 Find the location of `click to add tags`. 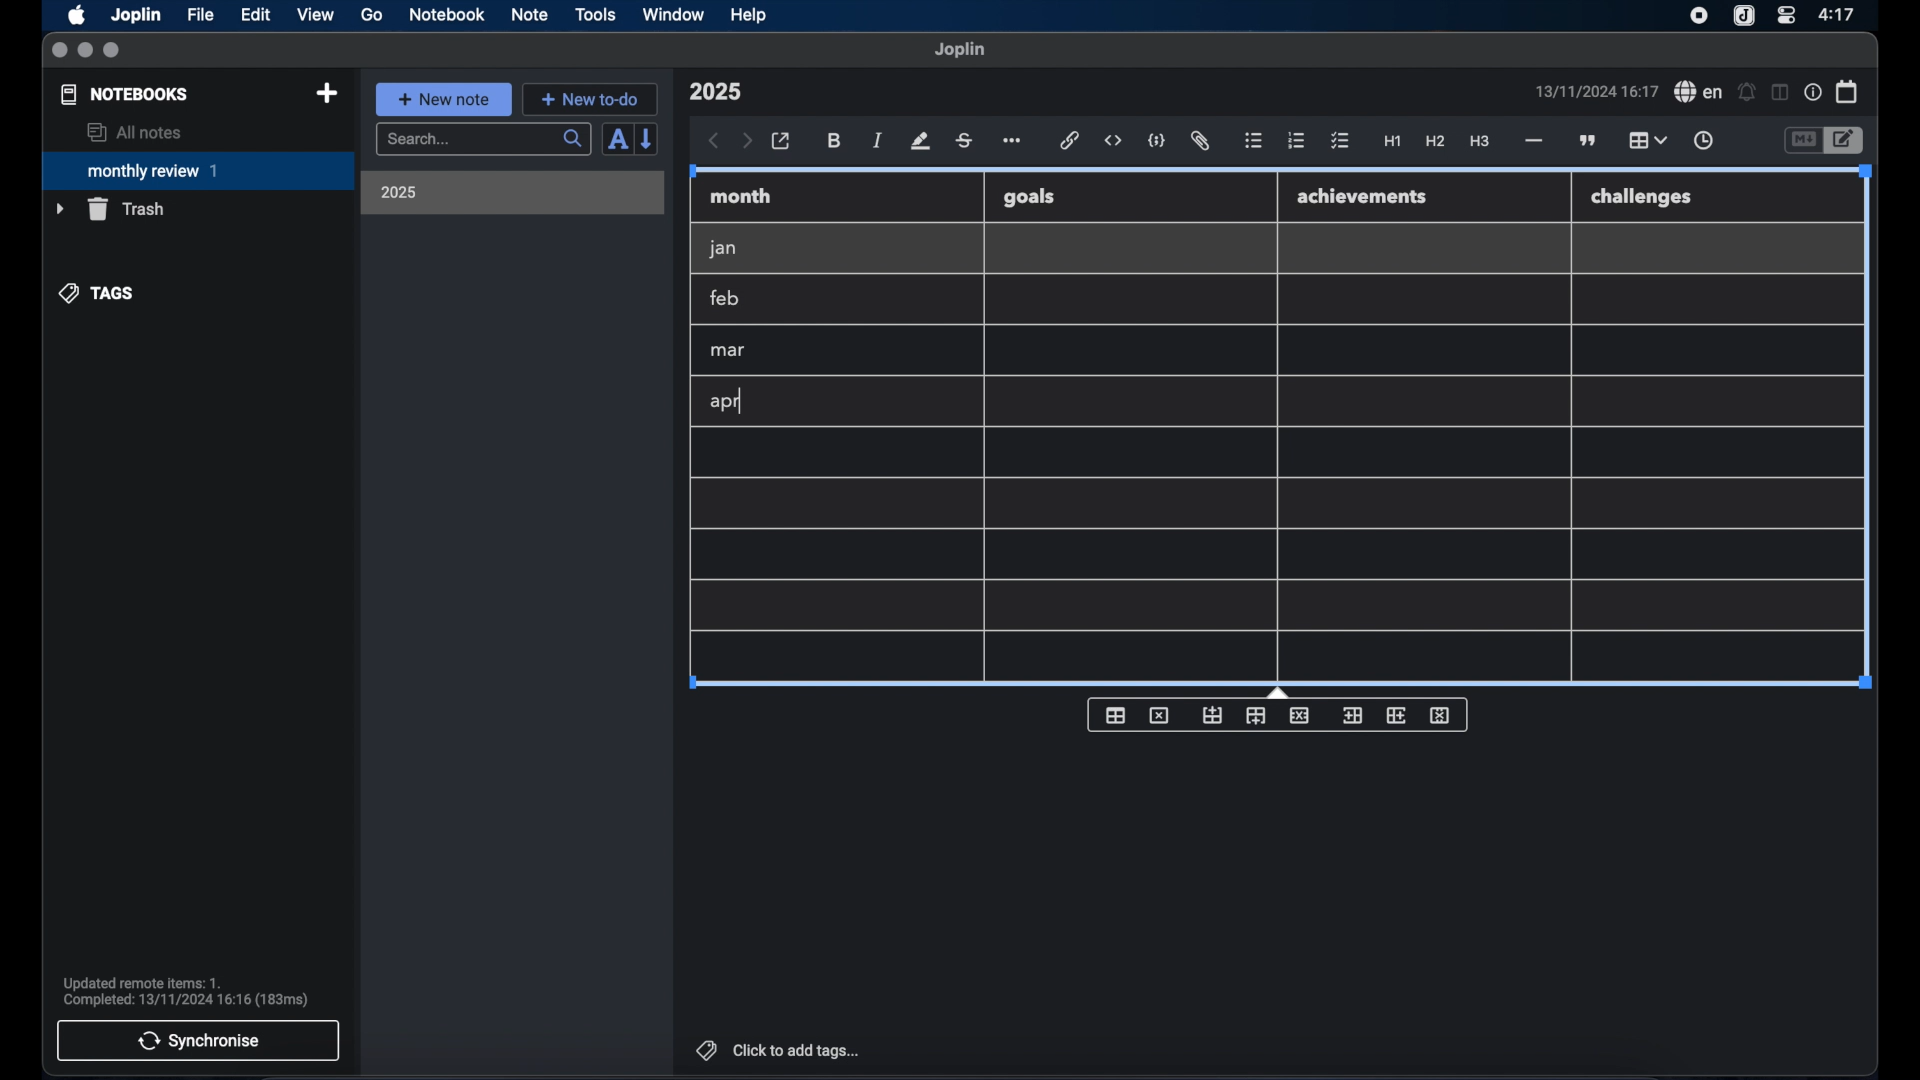

click to add tags is located at coordinates (780, 1050).